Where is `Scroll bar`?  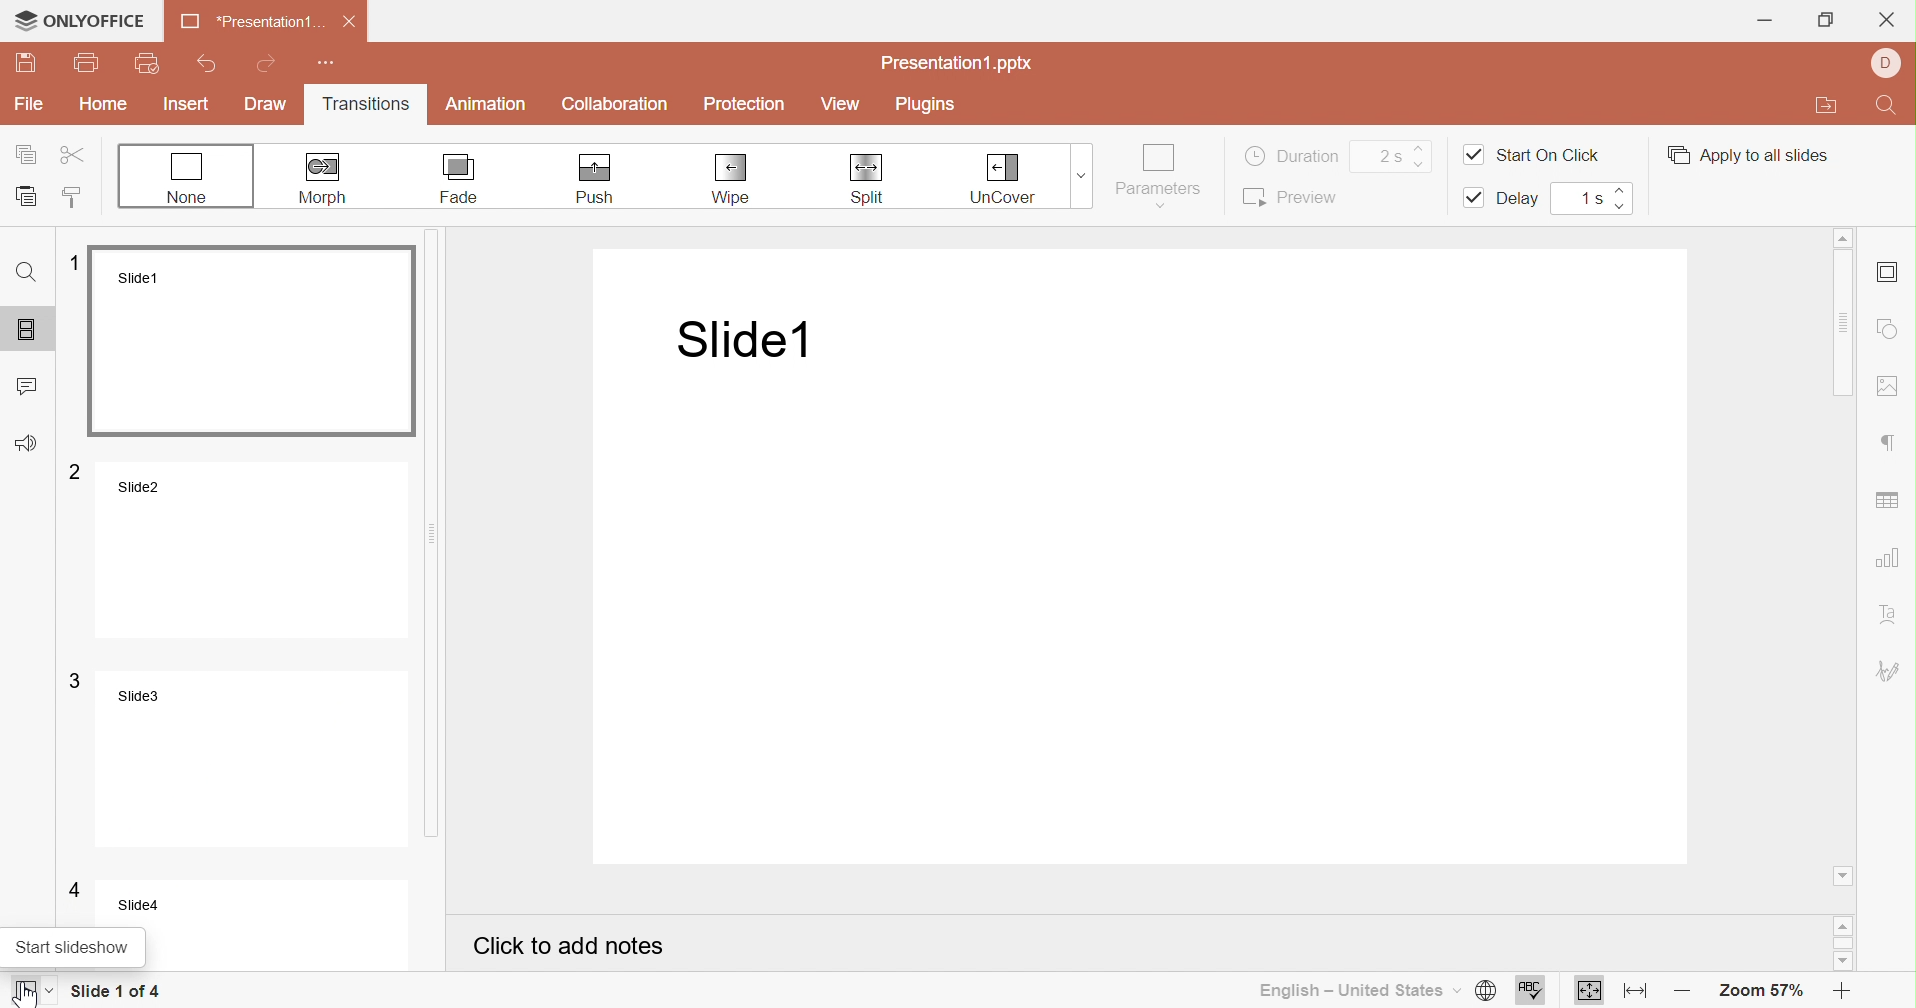 Scroll bar is located at coordinates (1845, 942).